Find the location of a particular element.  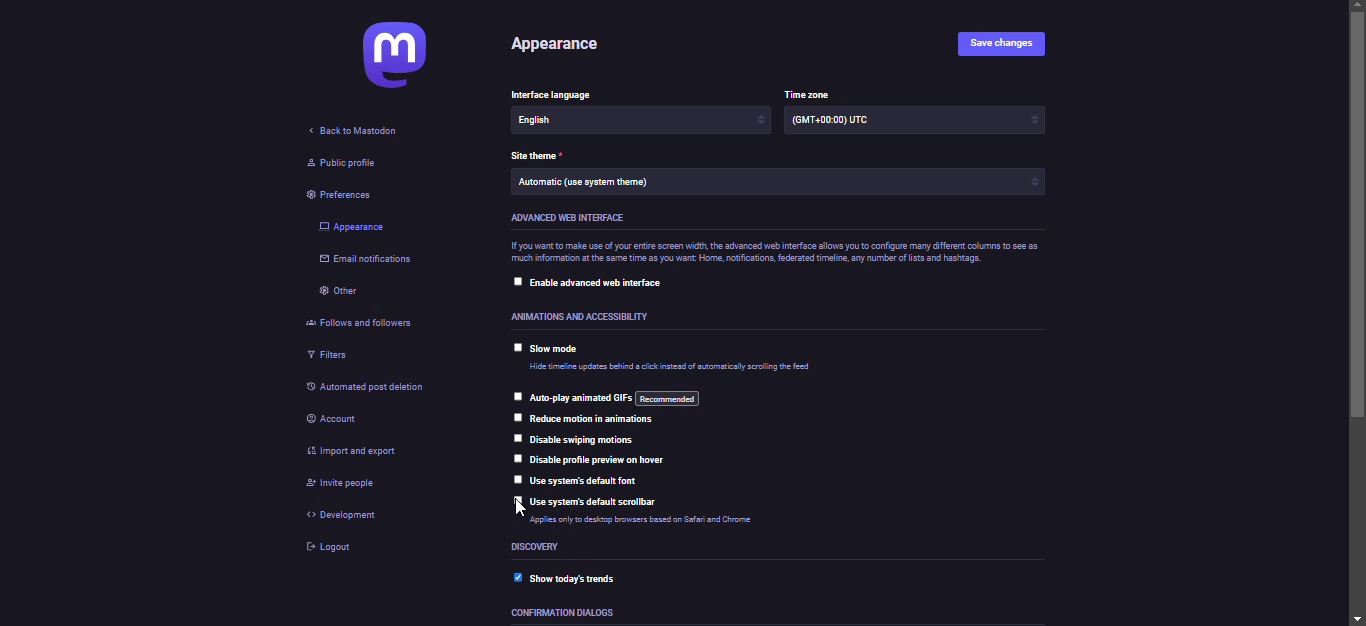

click to select is located at coordinates (518, 501).